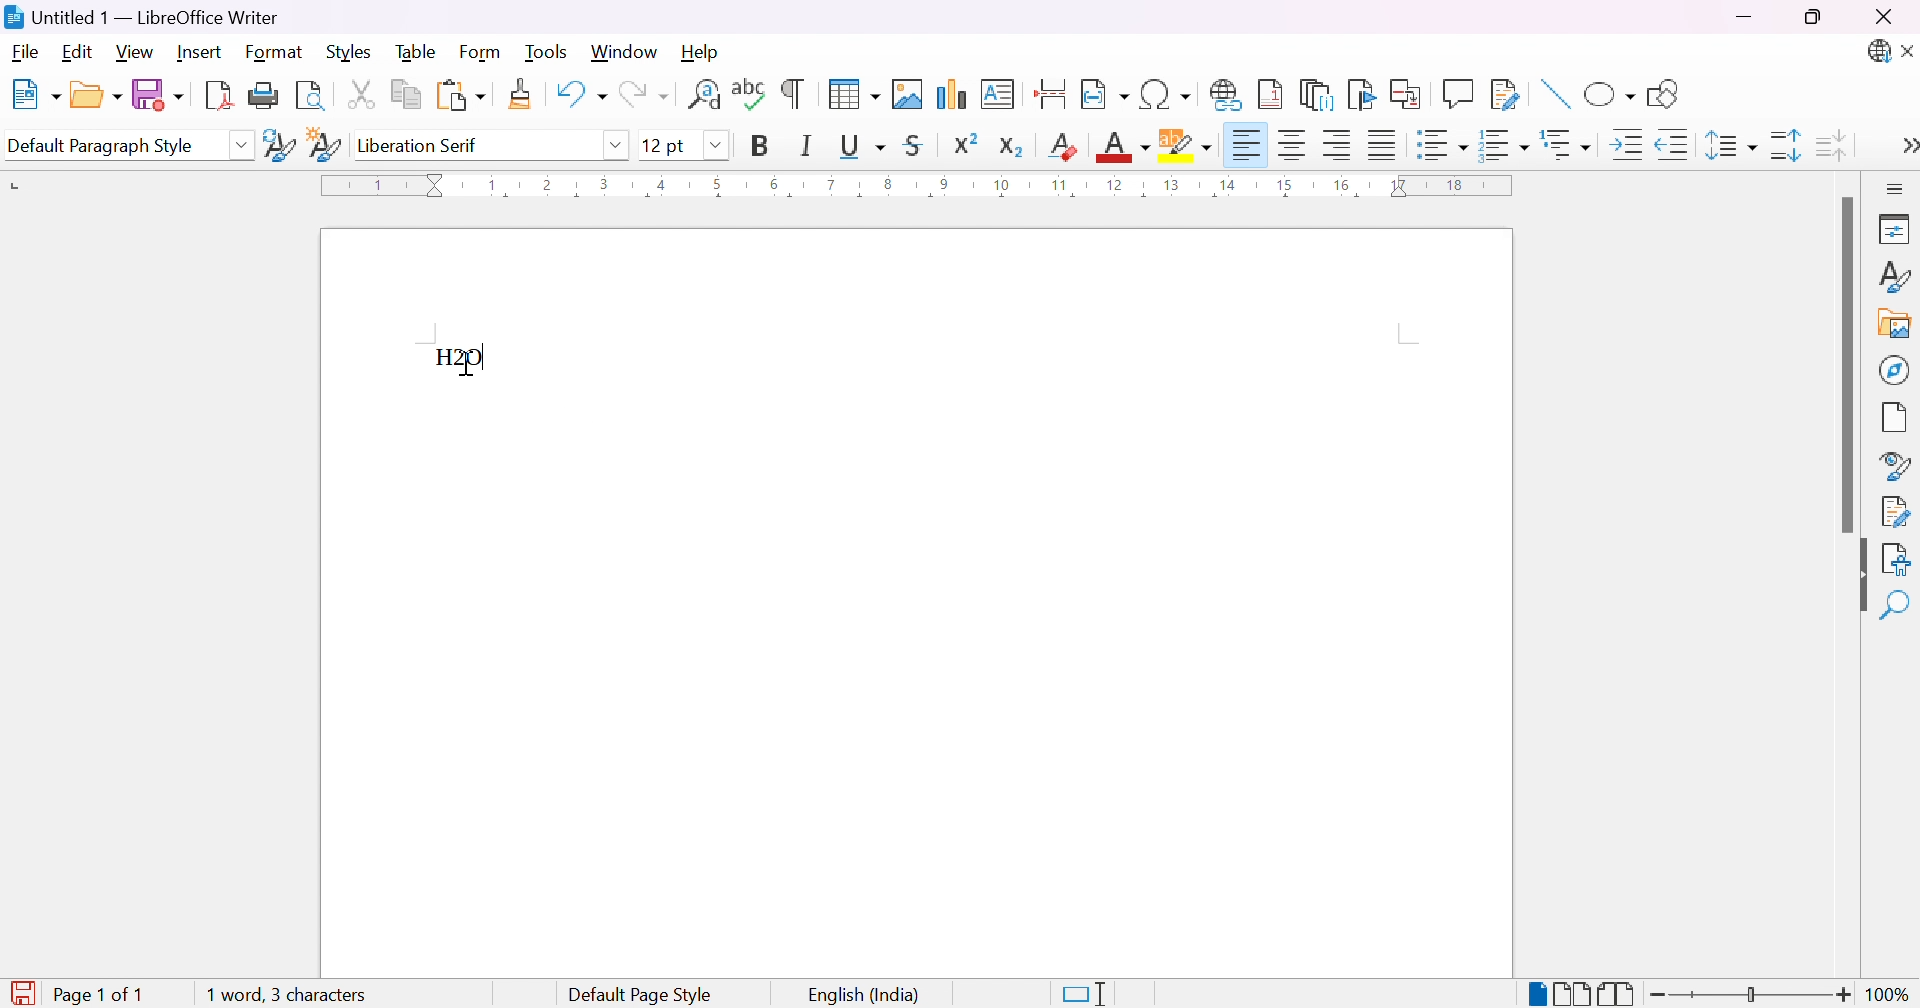  What do you see at coordinates (417, 50) in the screenshot?
I see `Table` at bounding box center [417, 50].